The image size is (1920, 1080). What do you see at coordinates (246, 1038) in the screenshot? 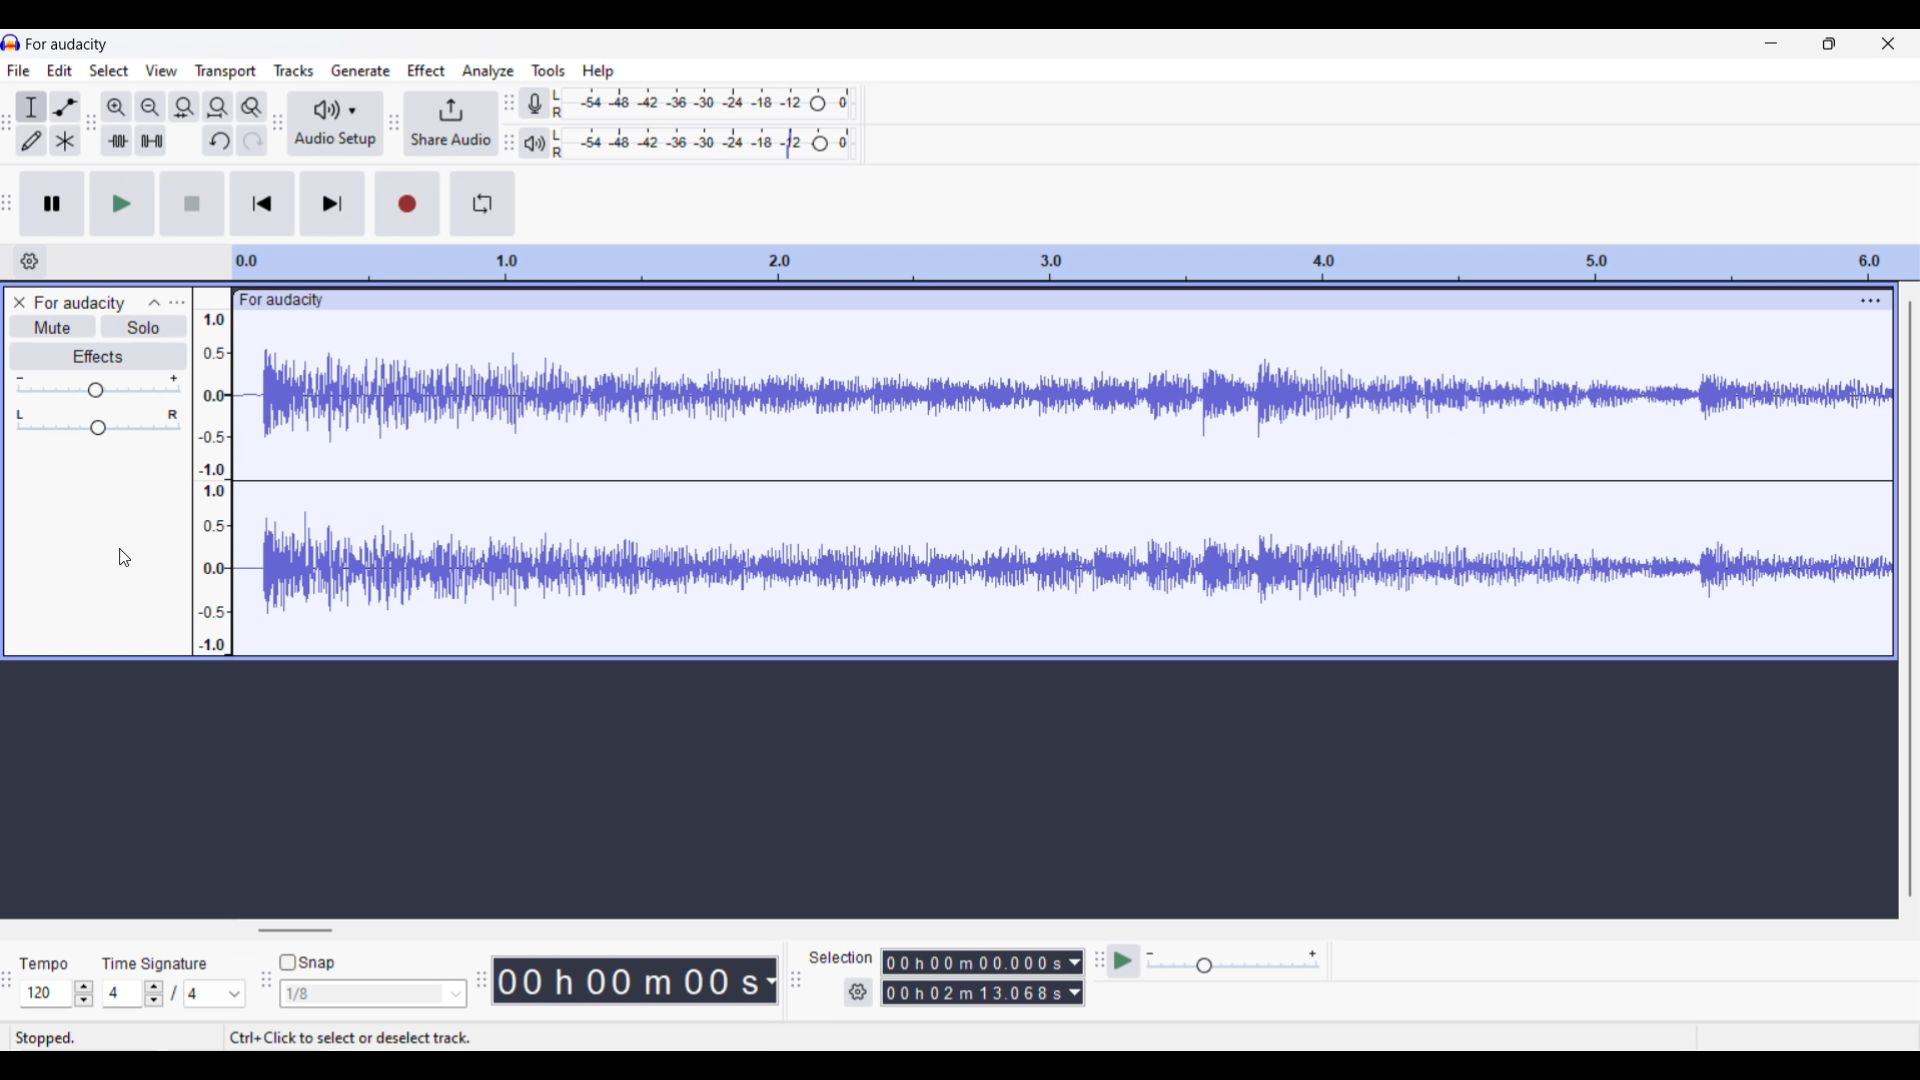
I see `Stopped. Ctrl+Click to select or deselect track.` at bounding box center [246, 1038].